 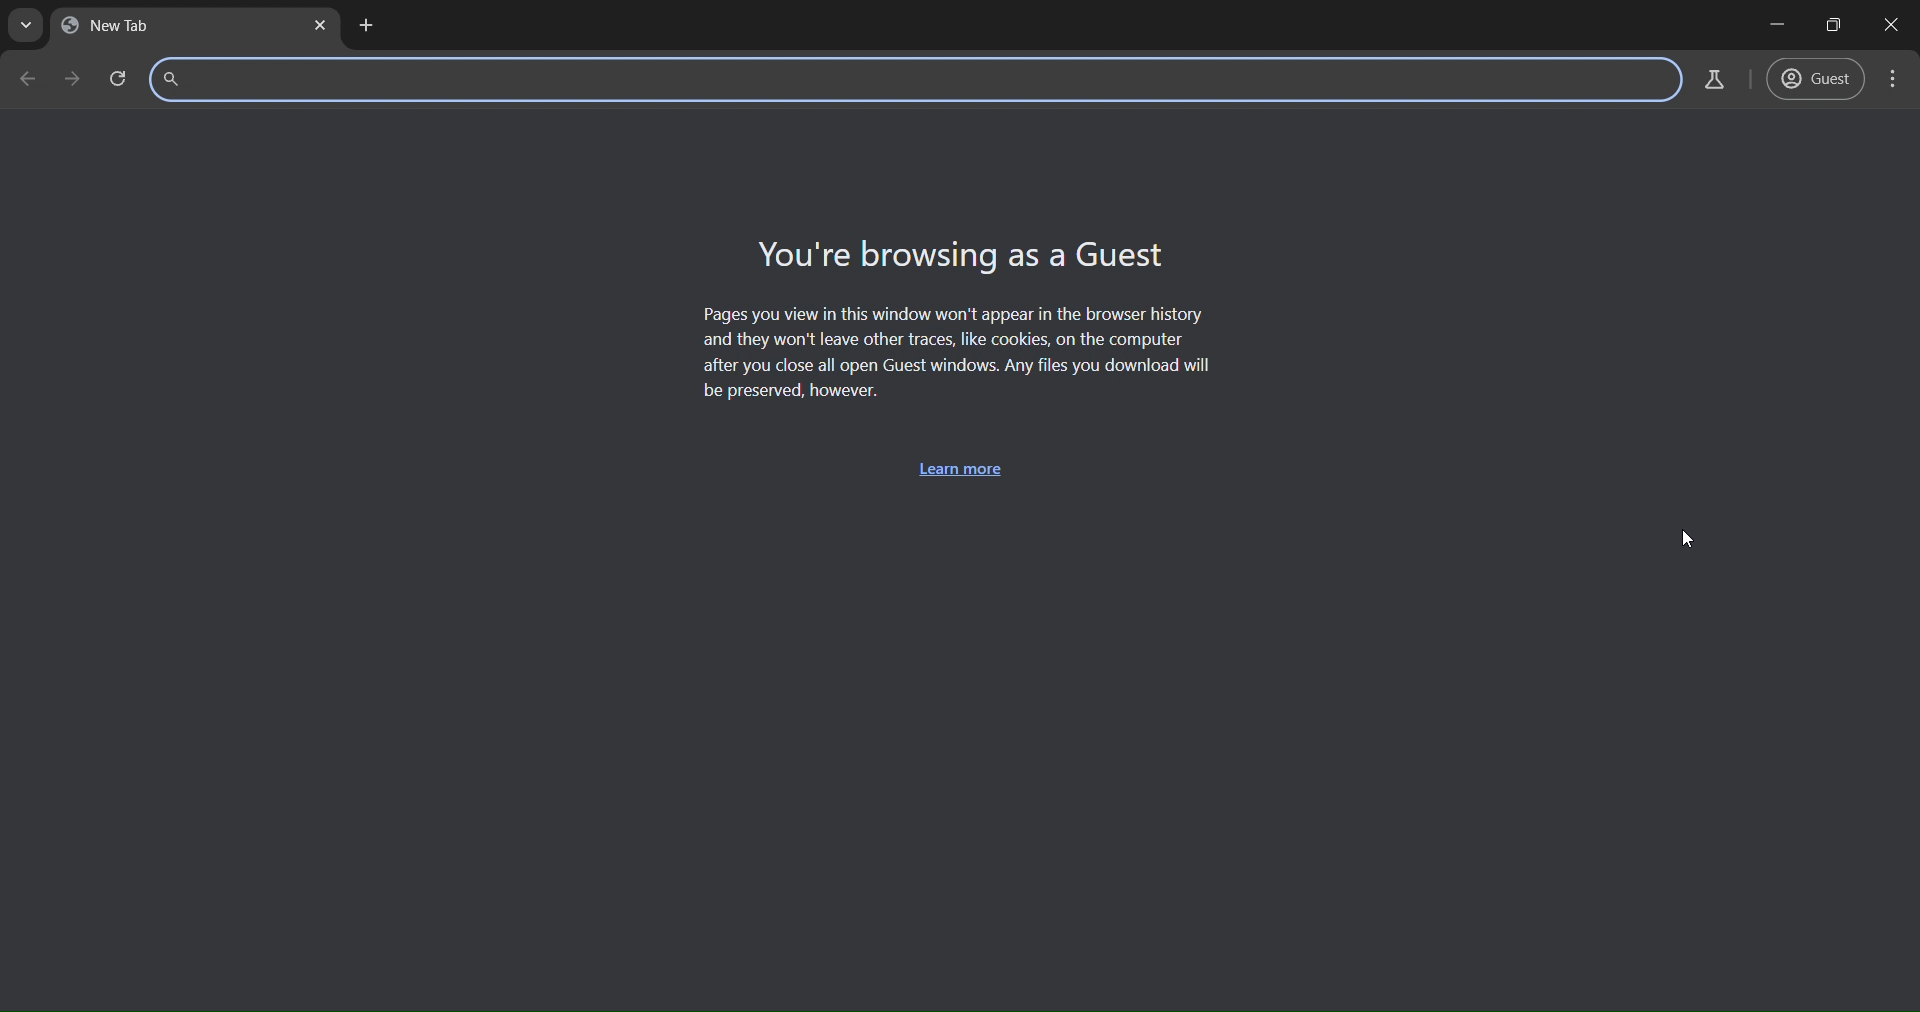 What do you see at coordinates (1774, 25) in the screenshot?
I see `minimize` at bounding box center [1774, 25].